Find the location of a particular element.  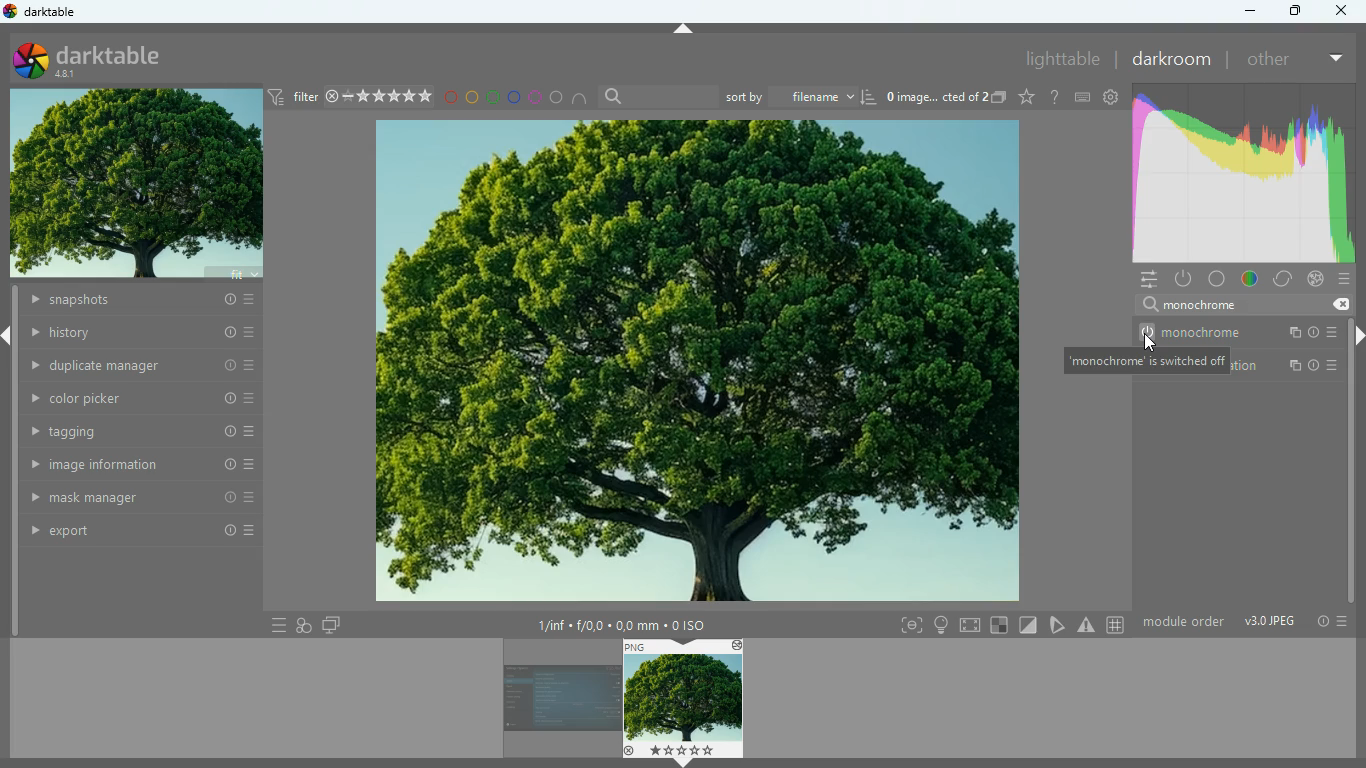

light is located at coordinates (943, 624).